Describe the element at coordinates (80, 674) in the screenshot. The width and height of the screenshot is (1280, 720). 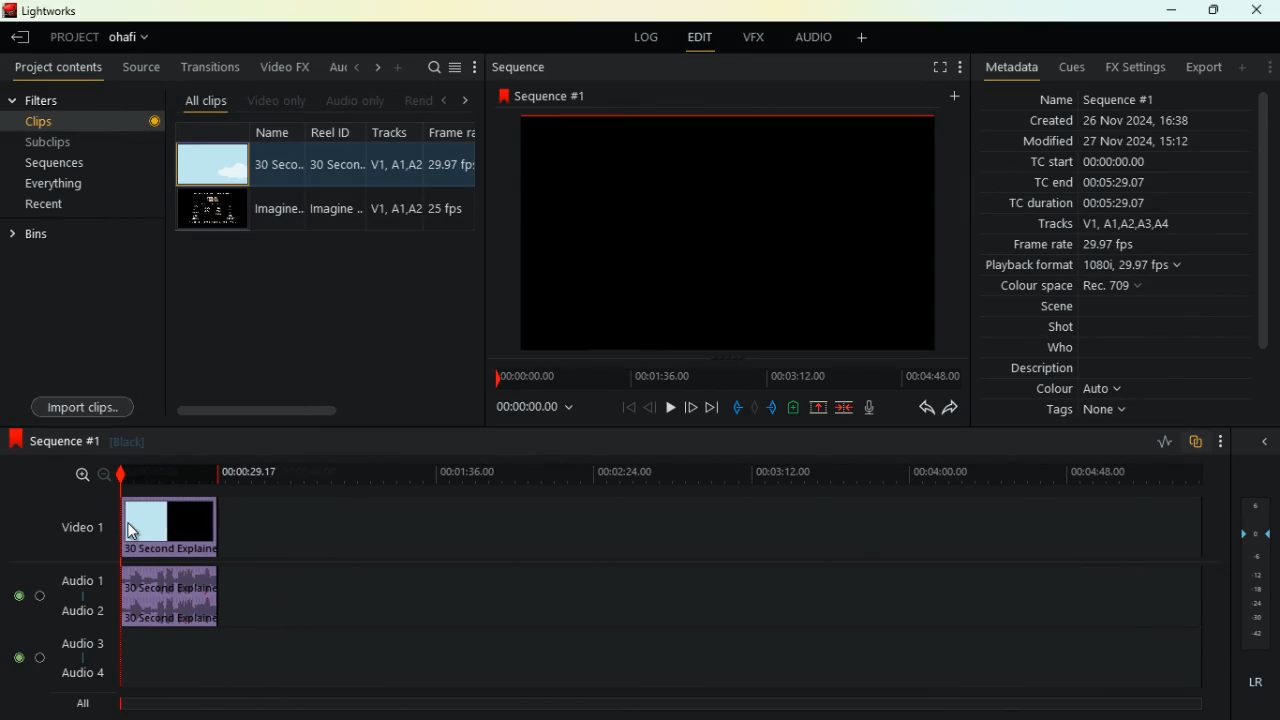
I see `audio 4` at that location.